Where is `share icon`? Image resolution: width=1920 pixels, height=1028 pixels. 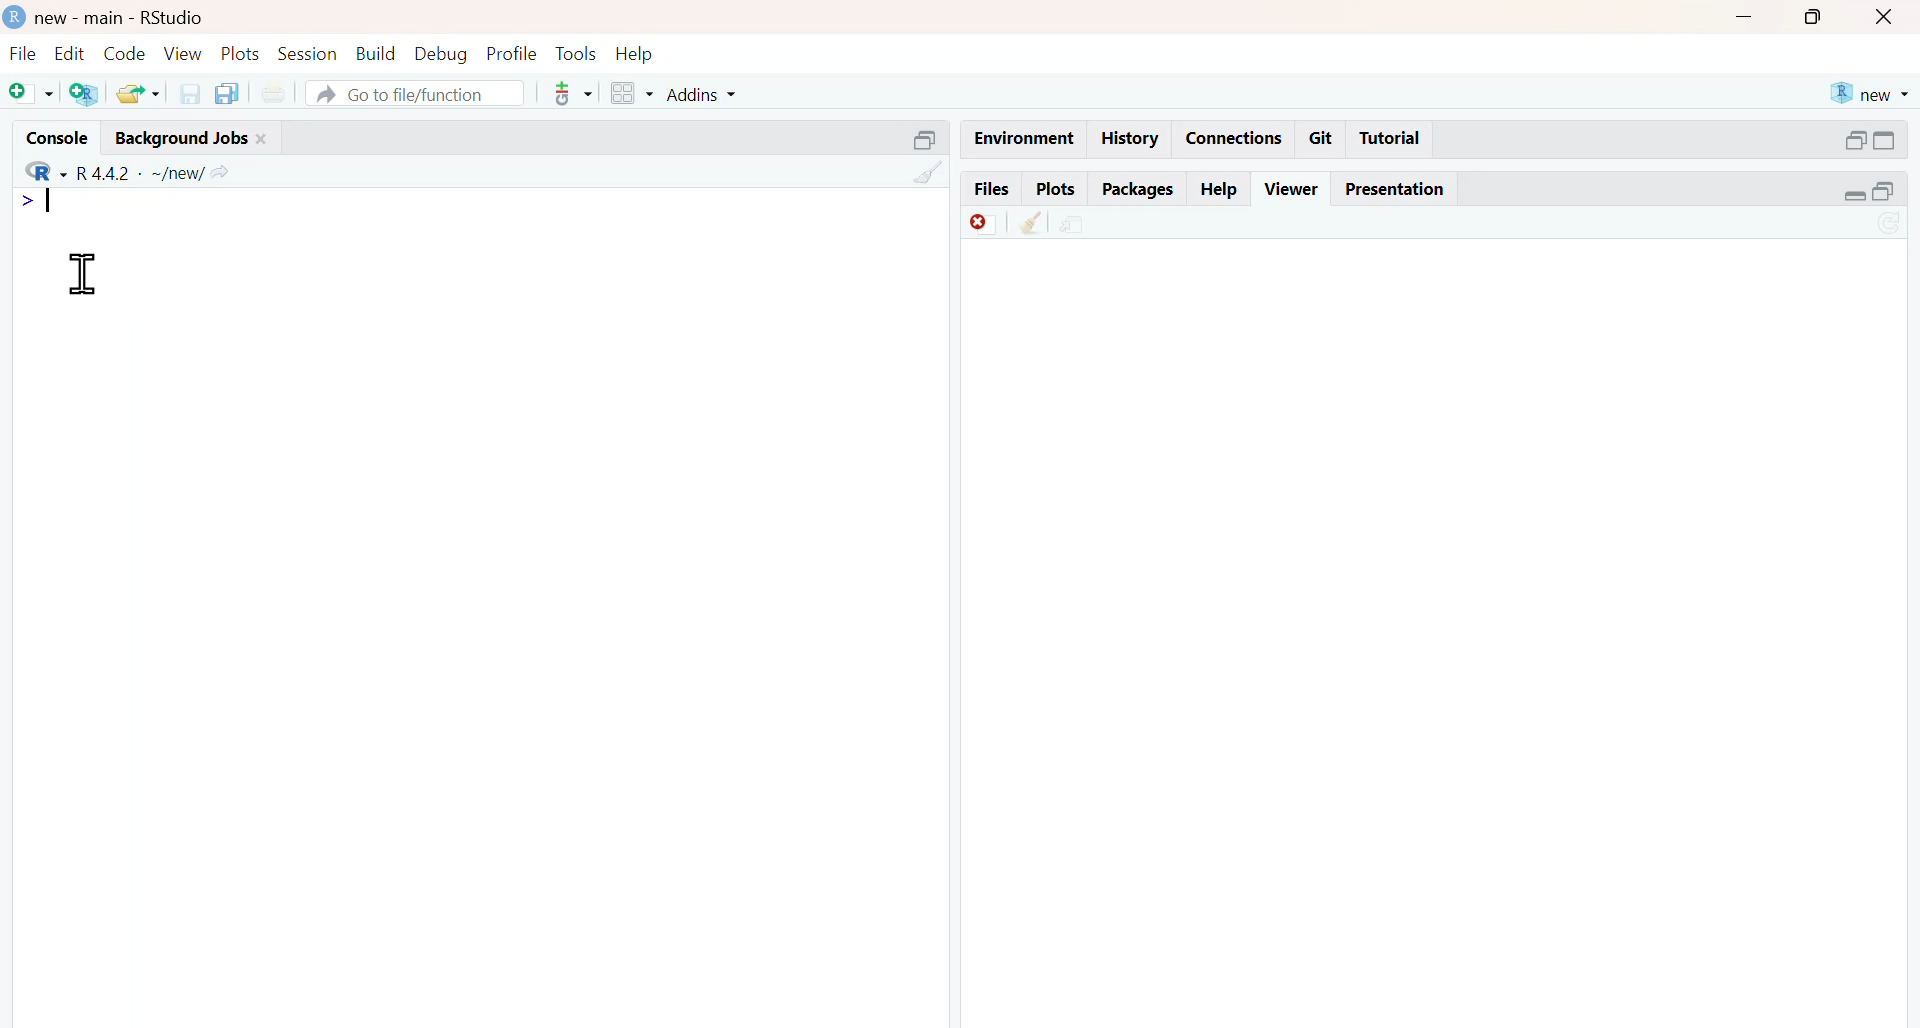 share icon is located at coordinates (220, 174).